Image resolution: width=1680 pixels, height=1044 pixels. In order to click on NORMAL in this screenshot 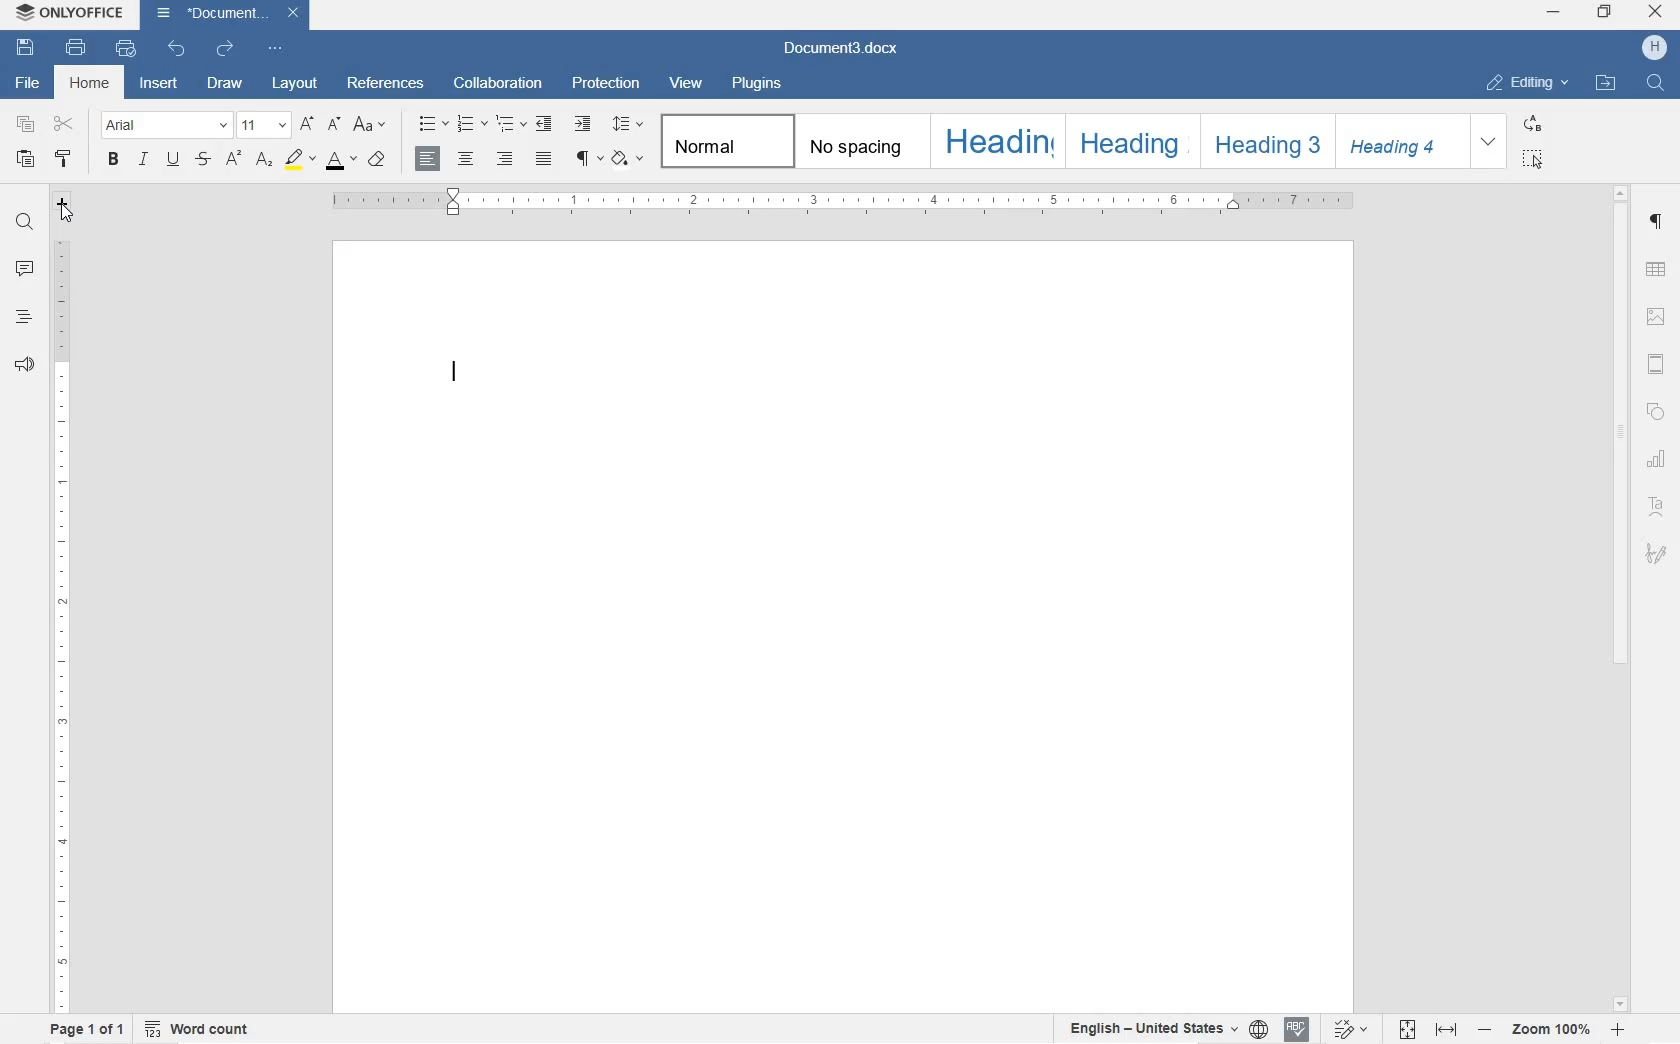, I will do `click(724, 142)`.